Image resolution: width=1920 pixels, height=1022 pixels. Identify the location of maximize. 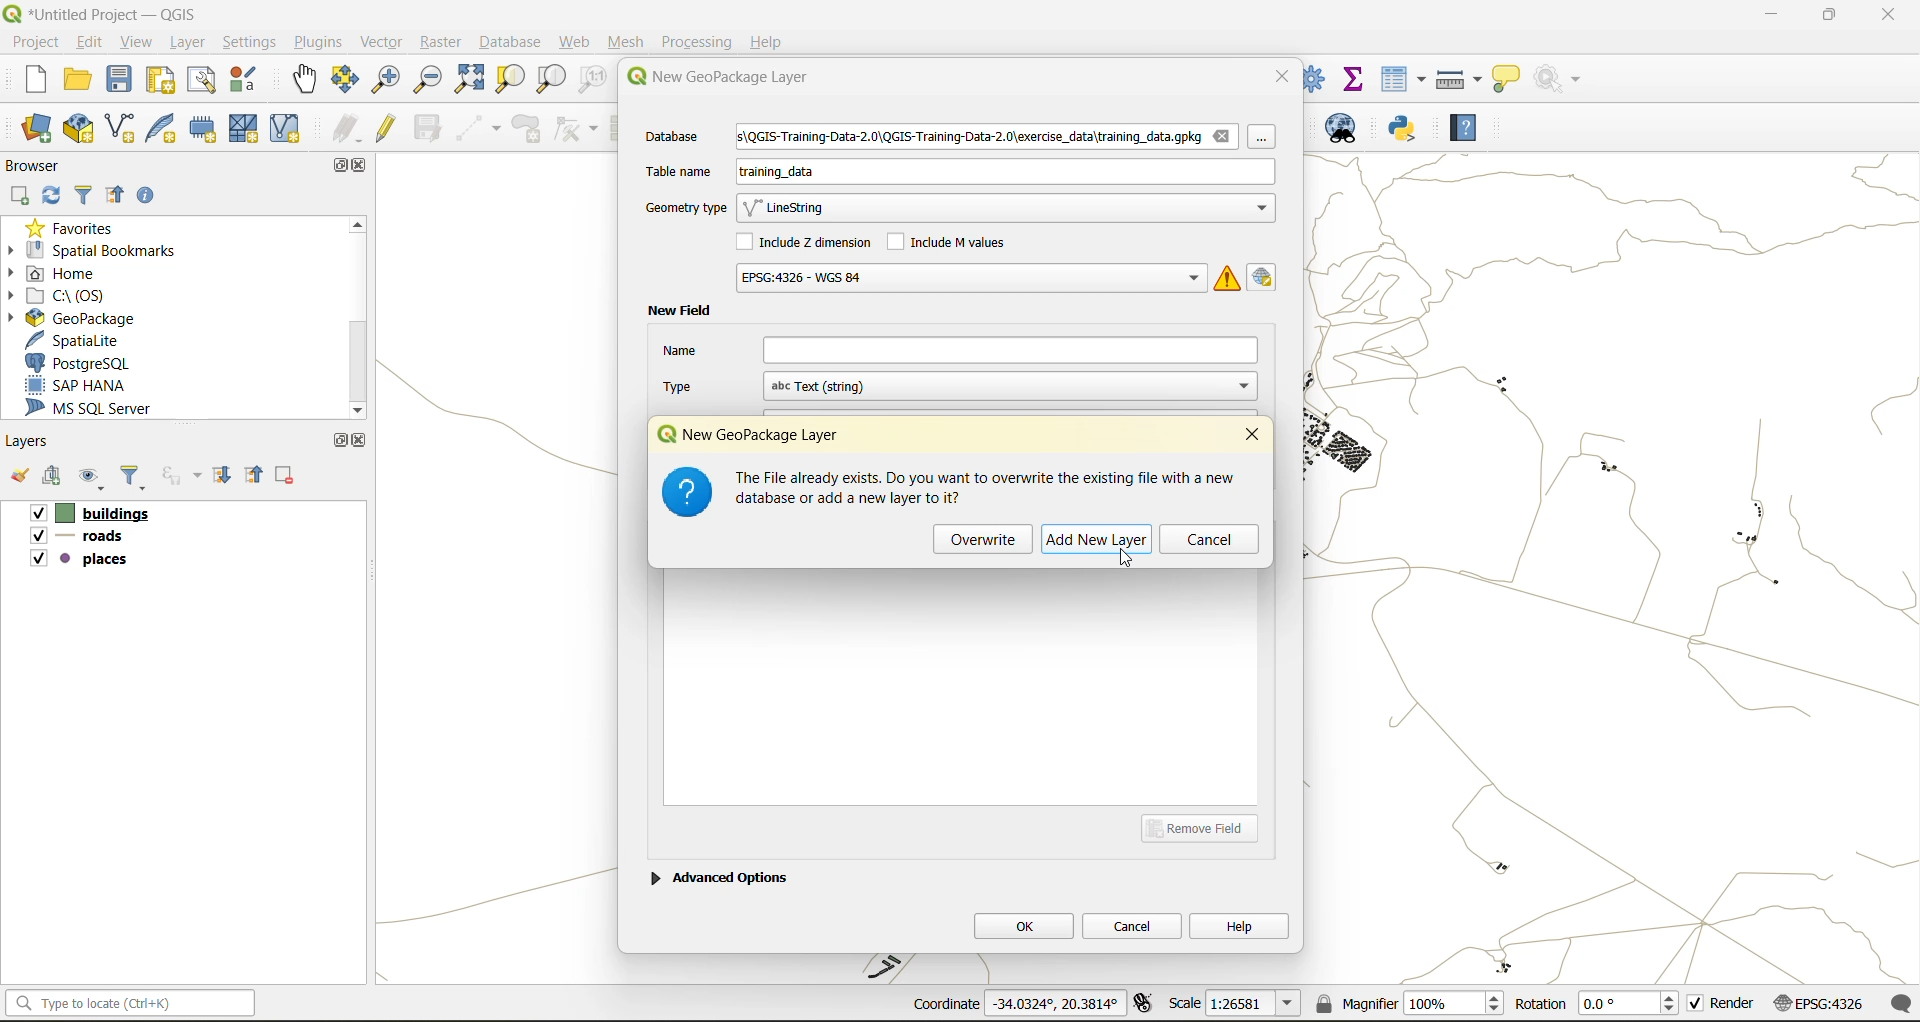
(1828, 18).